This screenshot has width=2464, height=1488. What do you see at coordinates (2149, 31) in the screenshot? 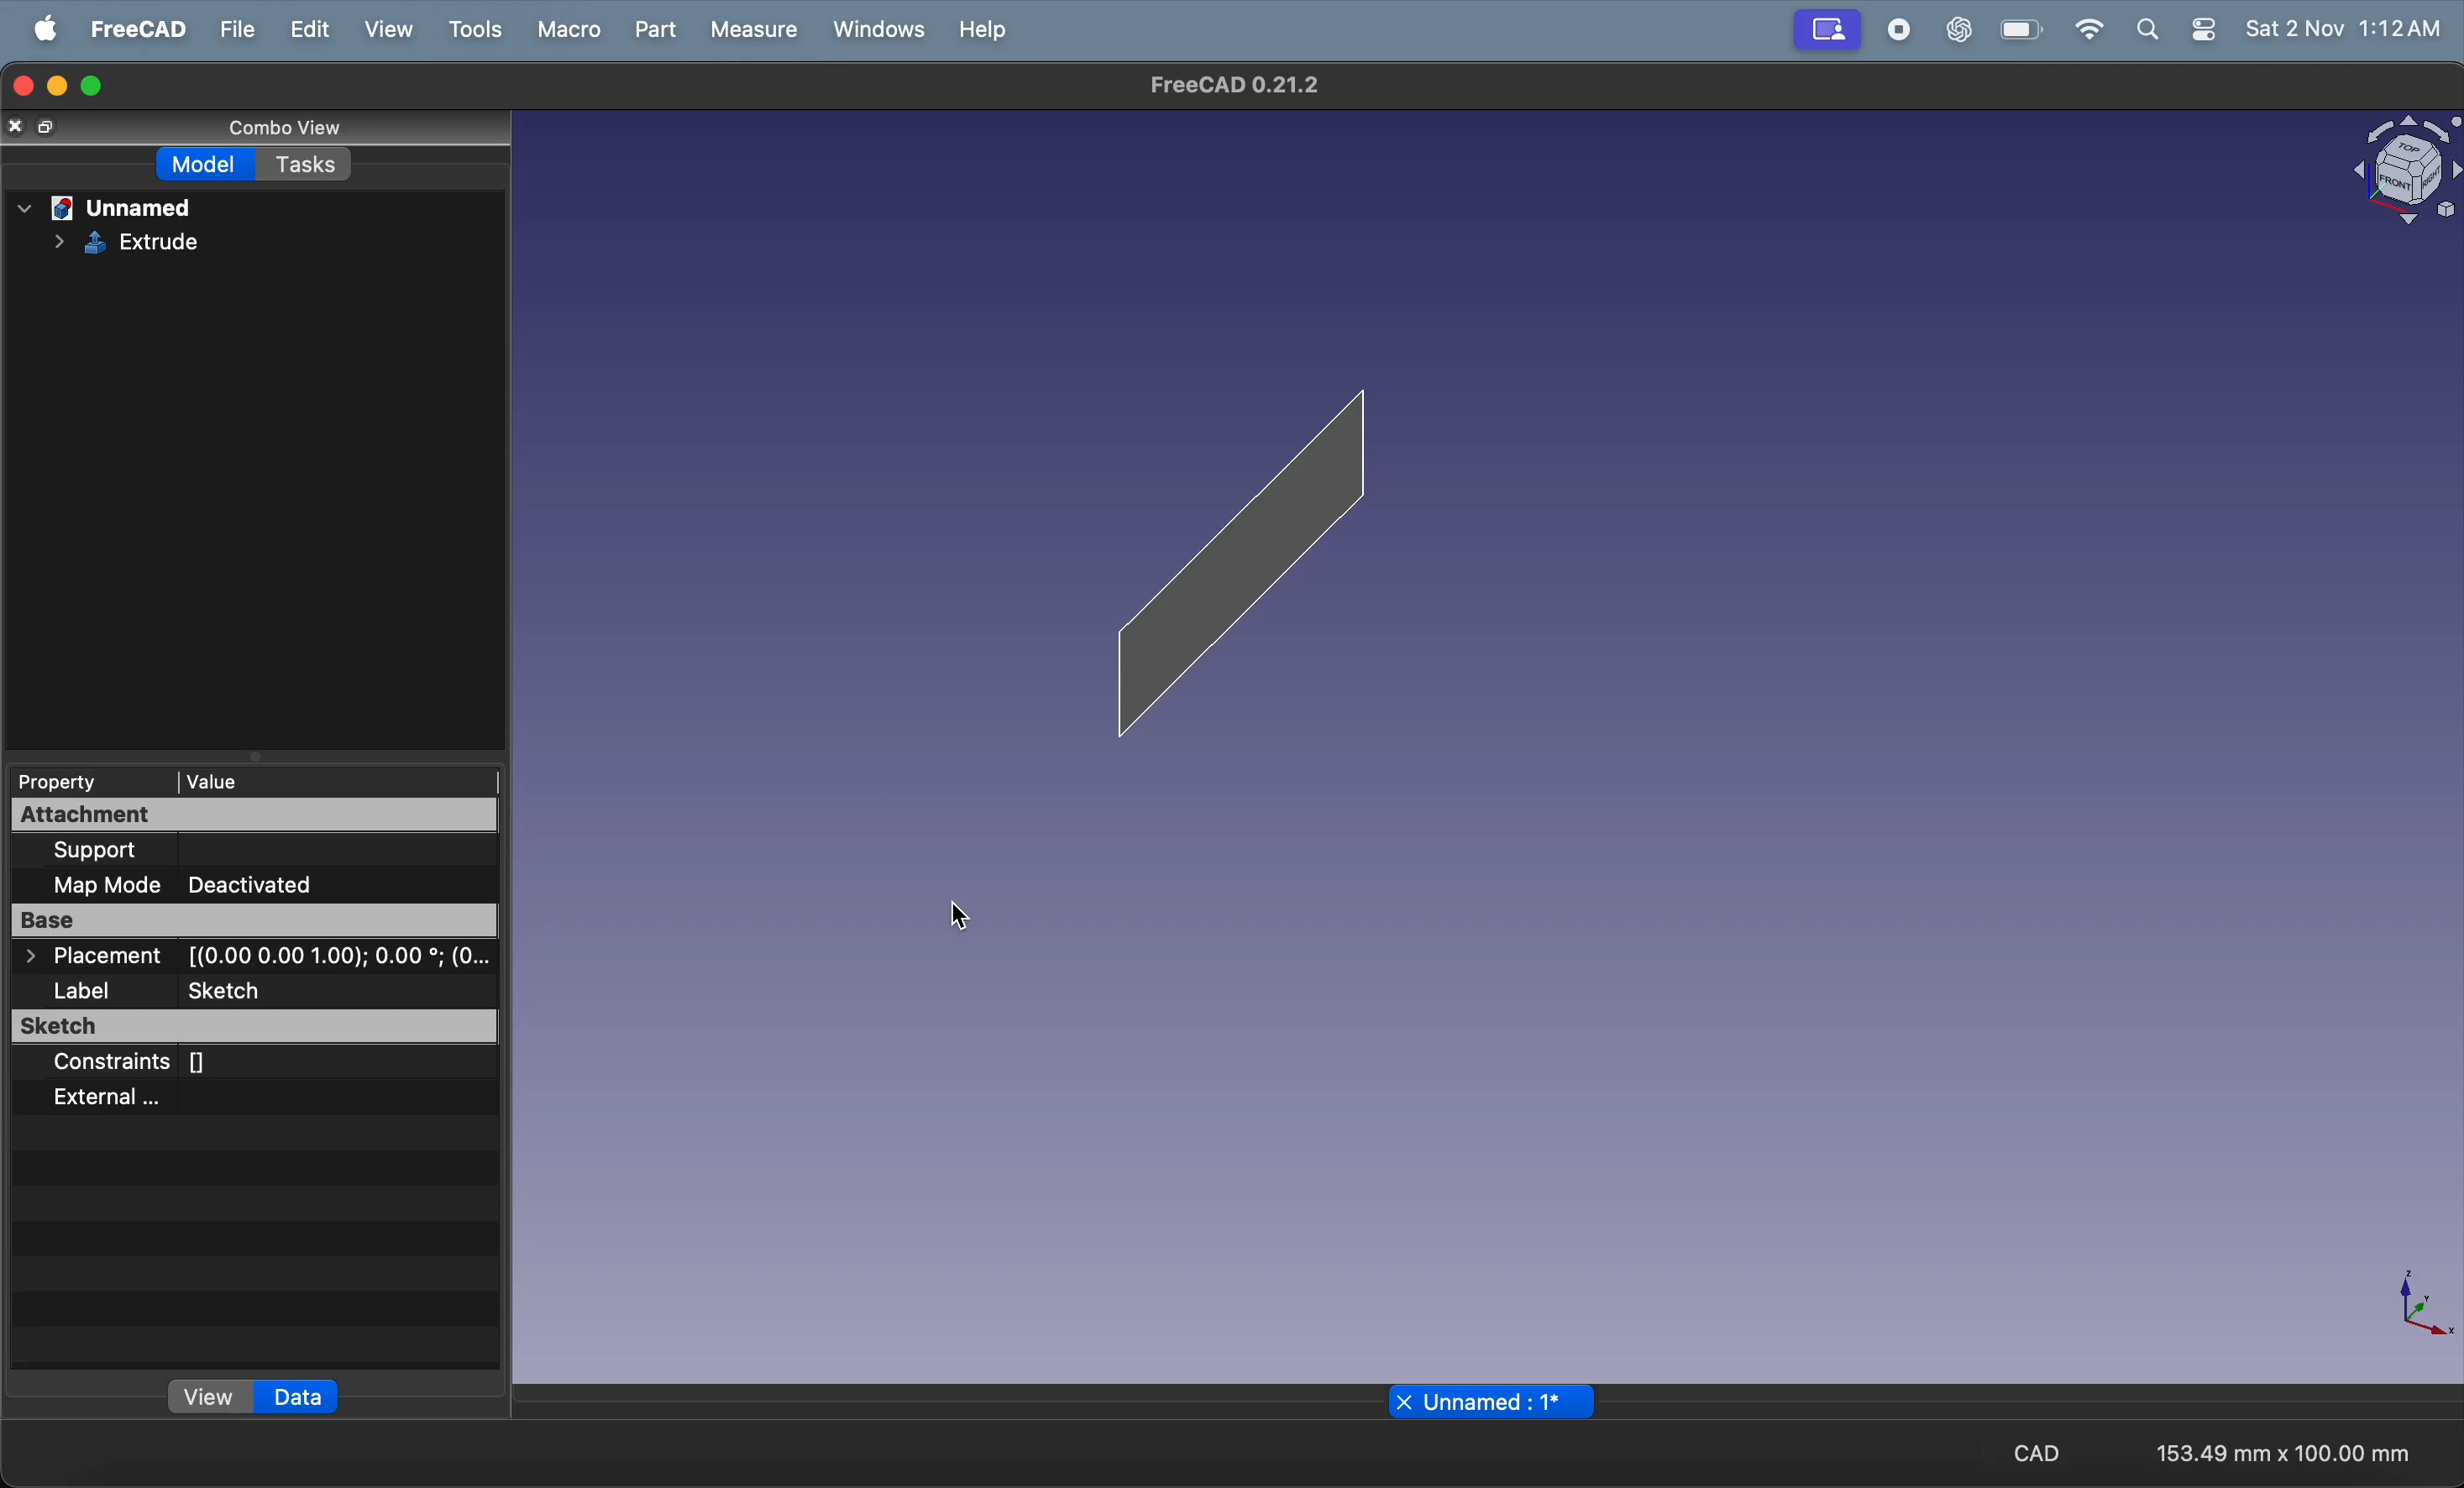
I see `search` at bounding box center [2149, 31].